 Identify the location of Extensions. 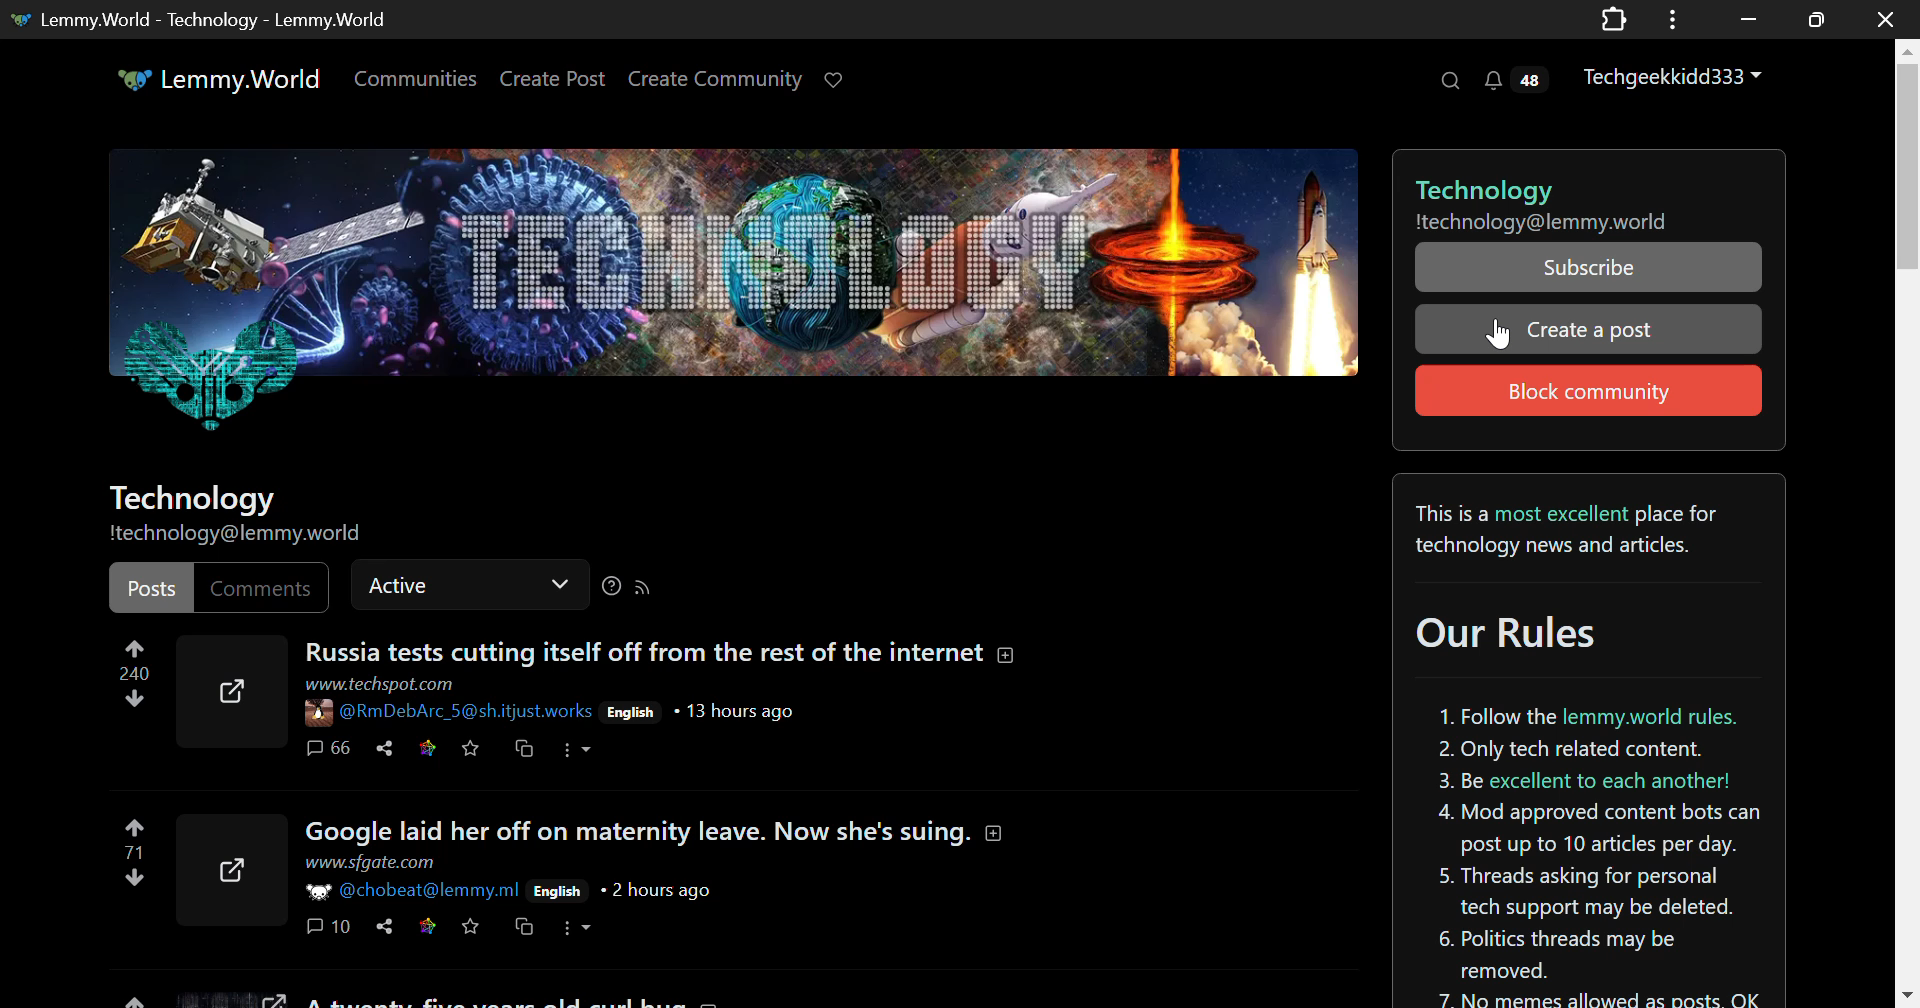
(1613, 18).